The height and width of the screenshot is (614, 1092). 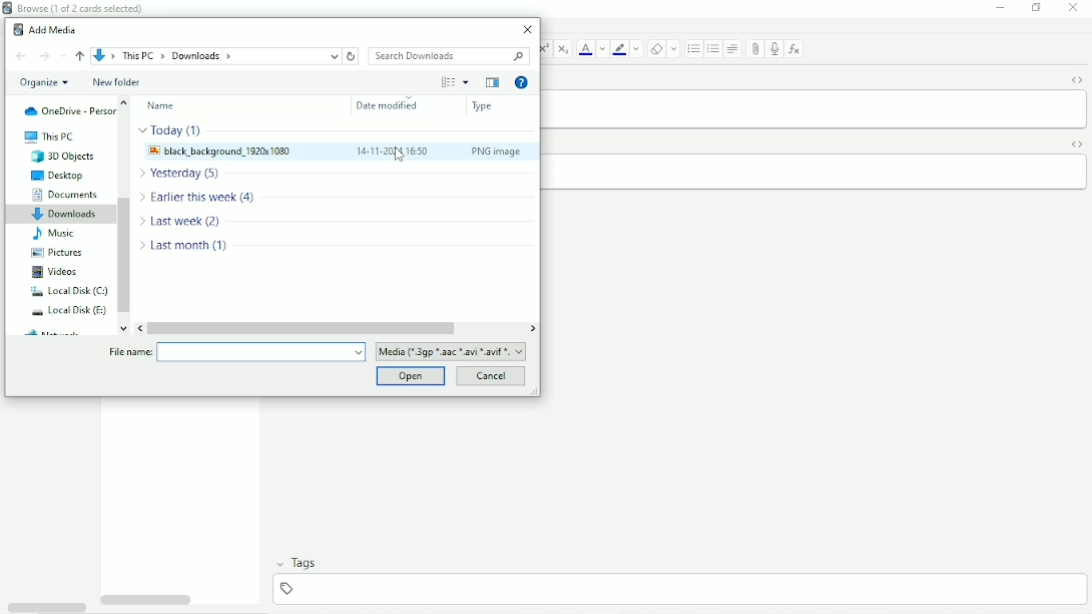 I want to click on OneDrive - Personal, so click(x=66, y=113).